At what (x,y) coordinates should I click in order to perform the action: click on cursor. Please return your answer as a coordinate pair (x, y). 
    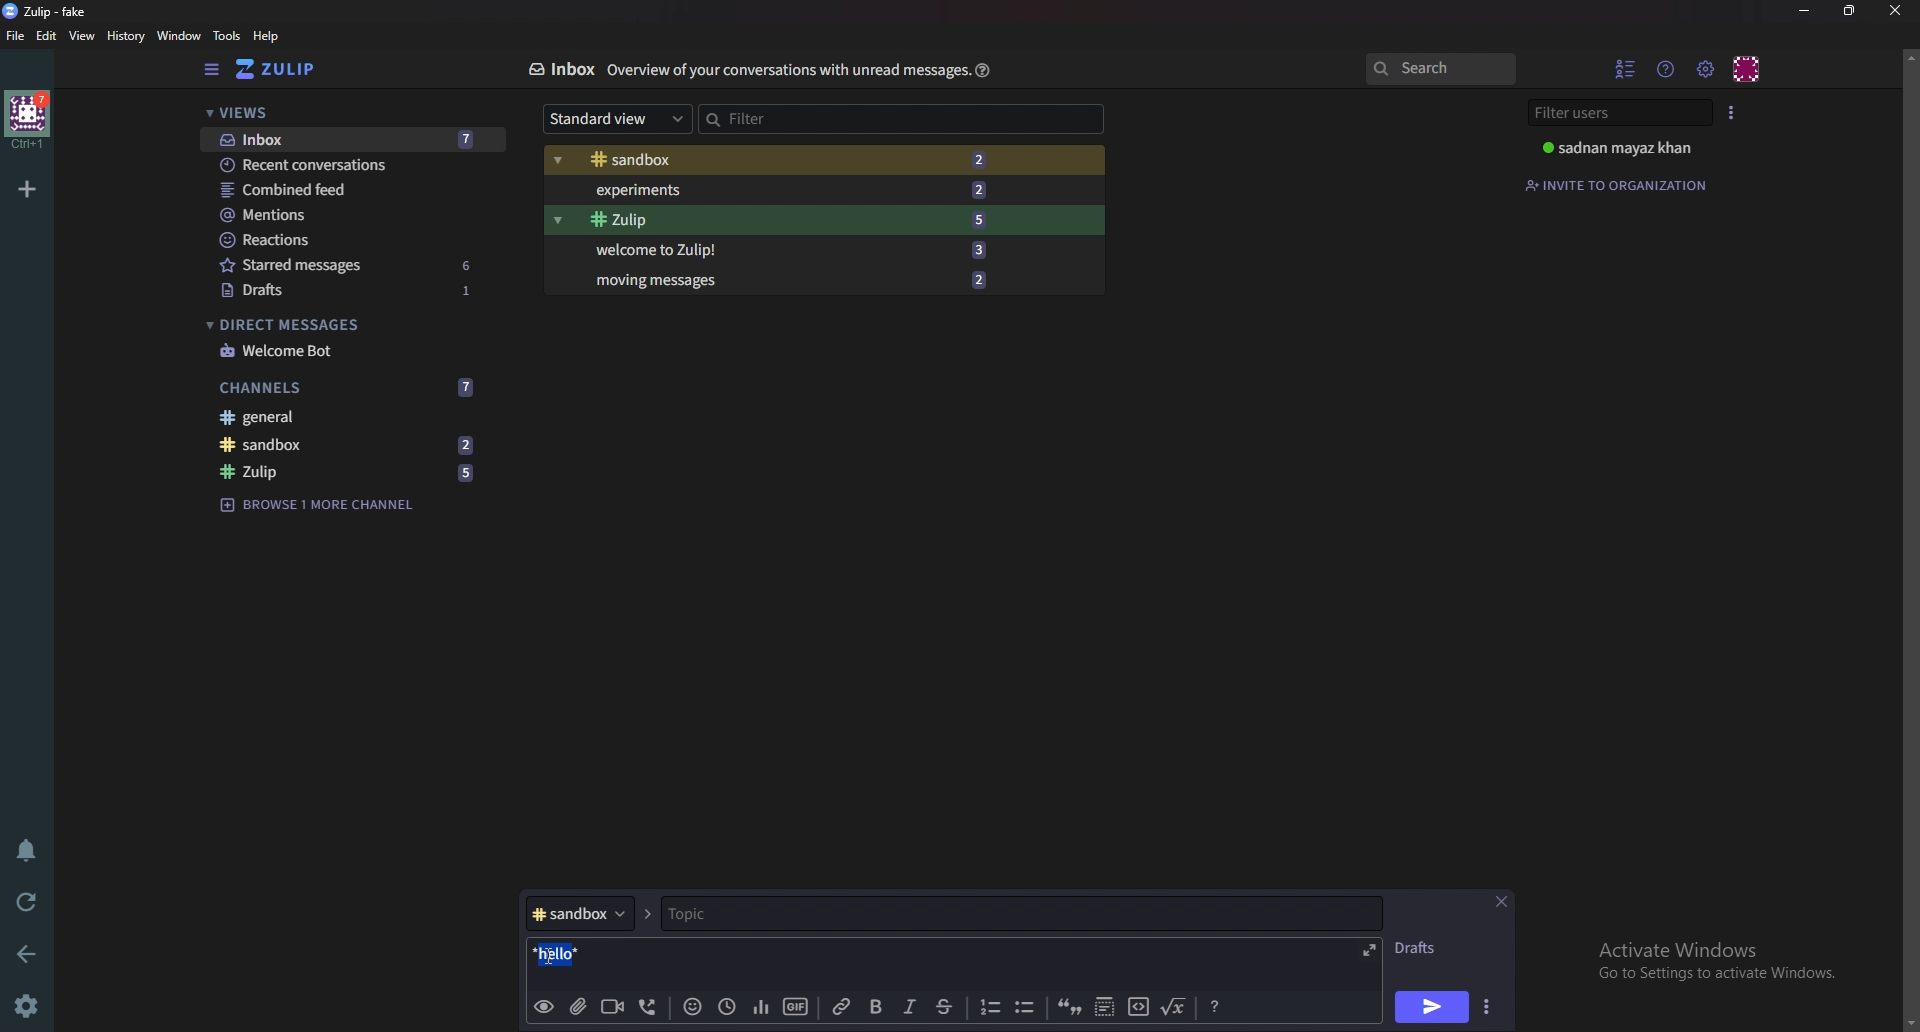
    Looking at the image, I should click on (558, 955).